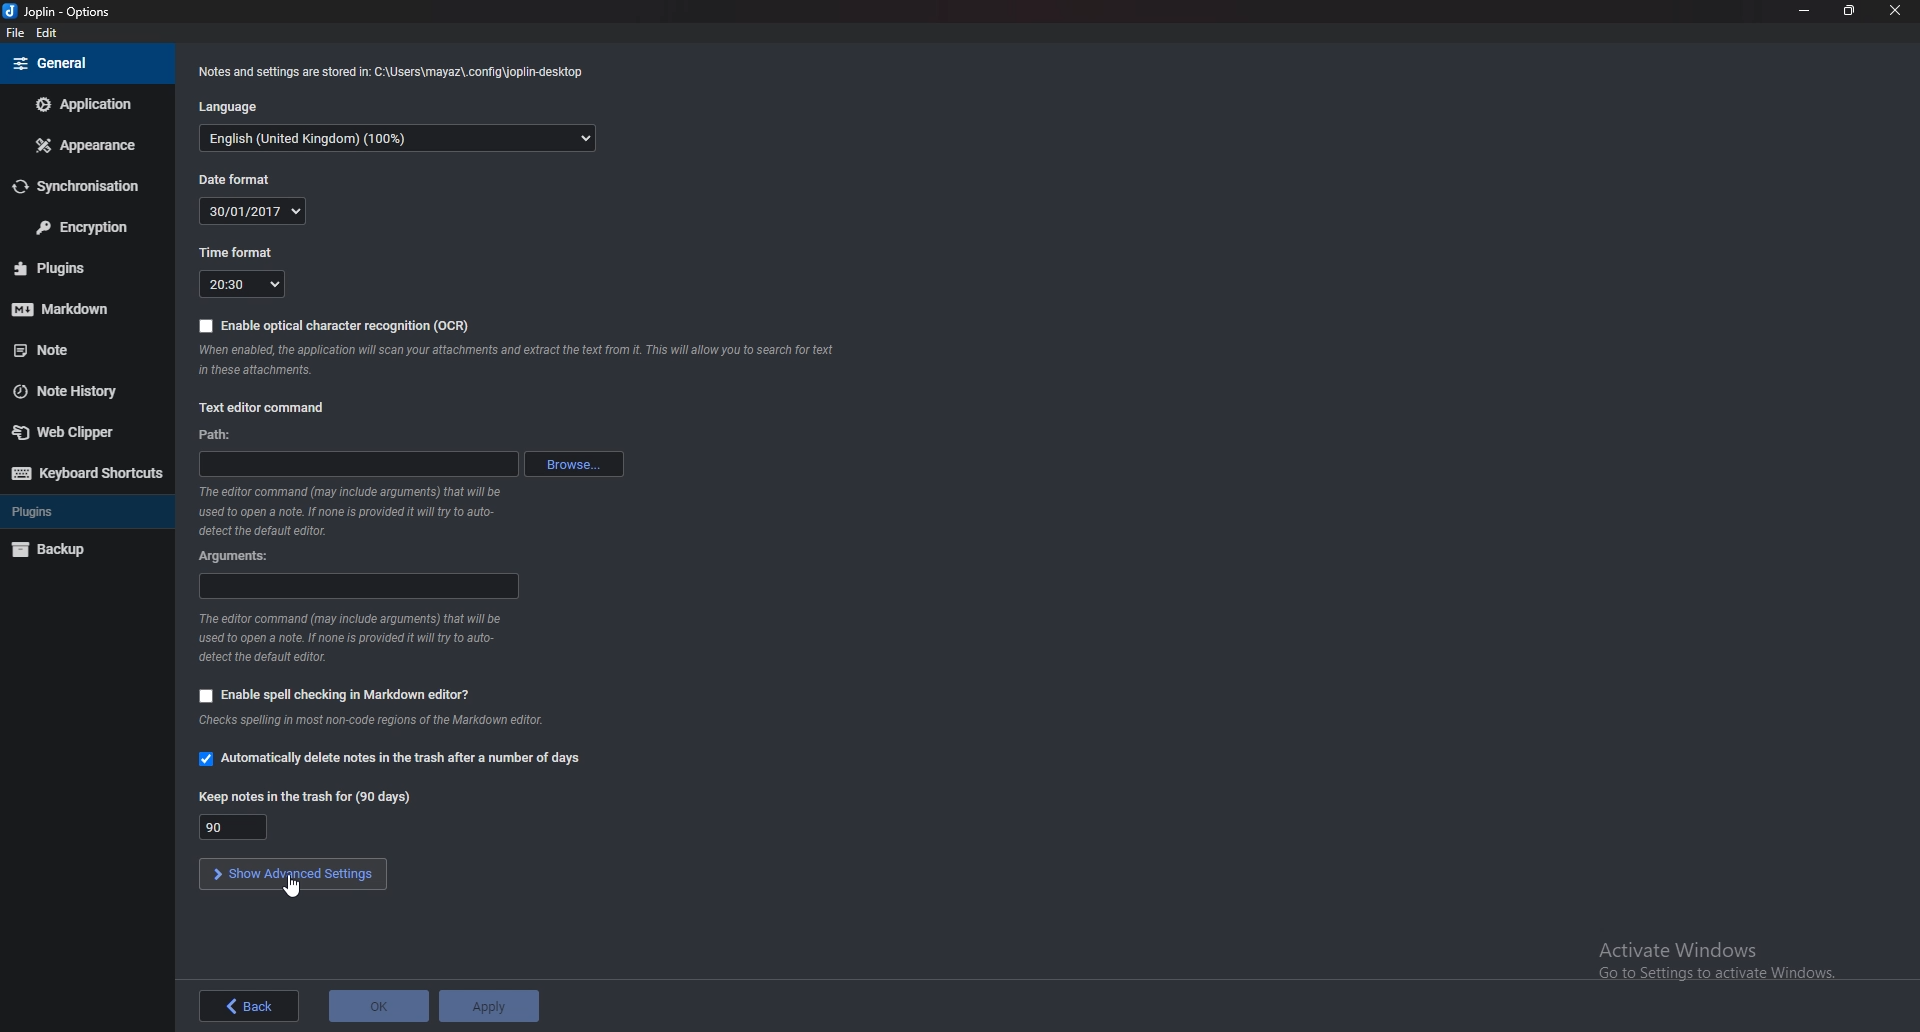  I want to click on Enable spell checking, so click(337, 692).